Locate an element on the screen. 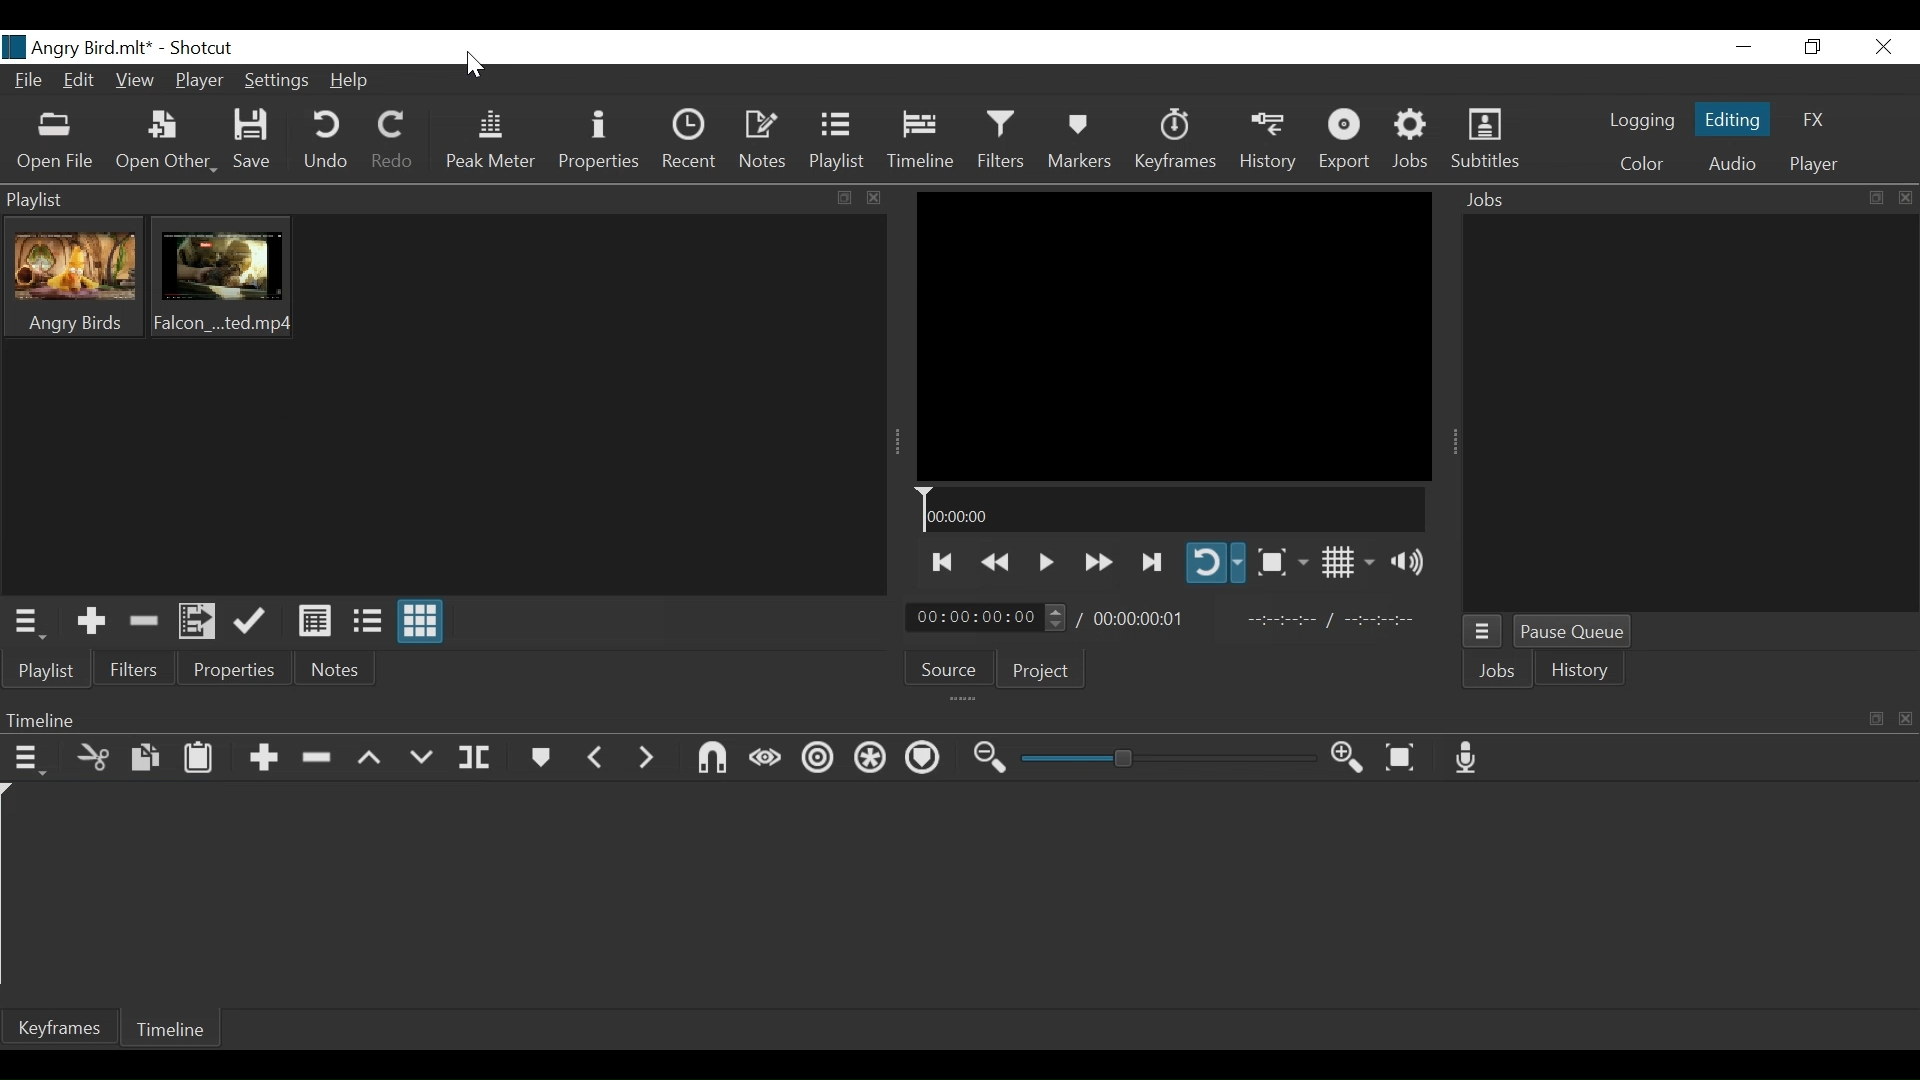 This screenshot has width=1920, height=1080. Editing is located at coordinates (1730, 120).